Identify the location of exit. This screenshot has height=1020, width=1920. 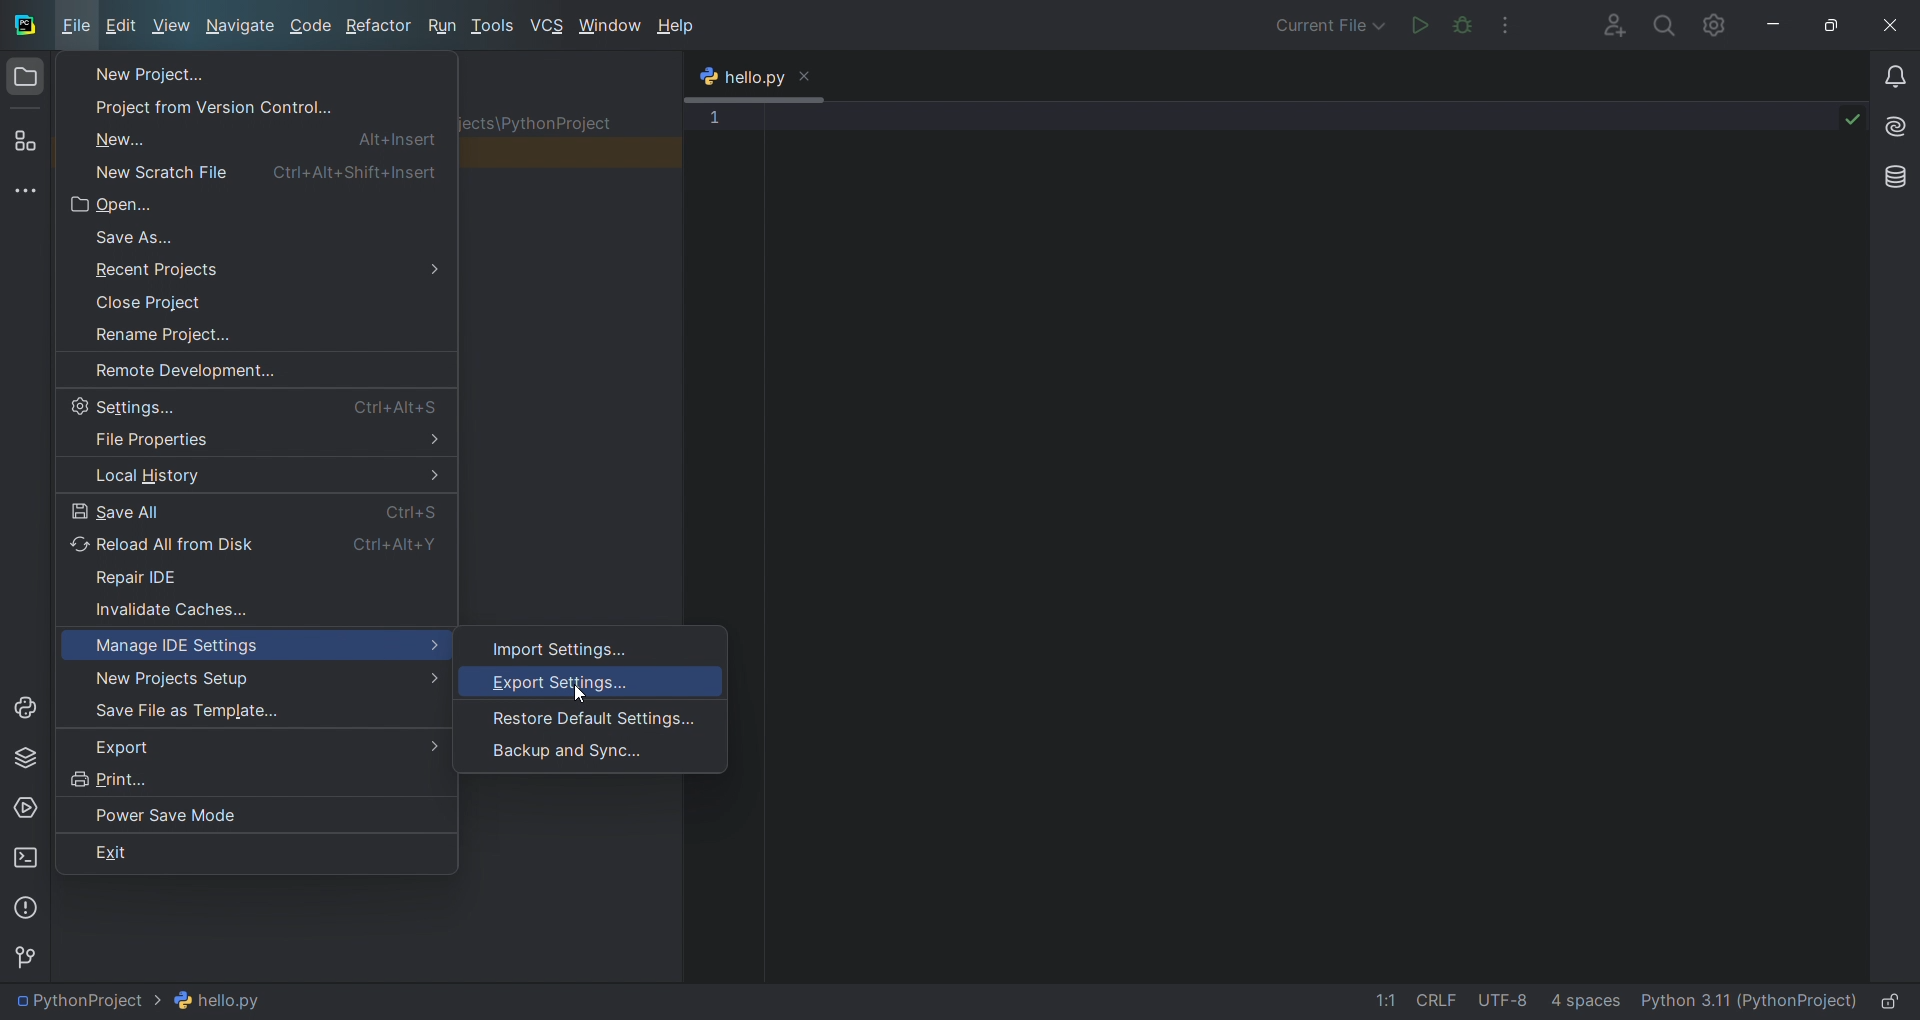
(255, 857).